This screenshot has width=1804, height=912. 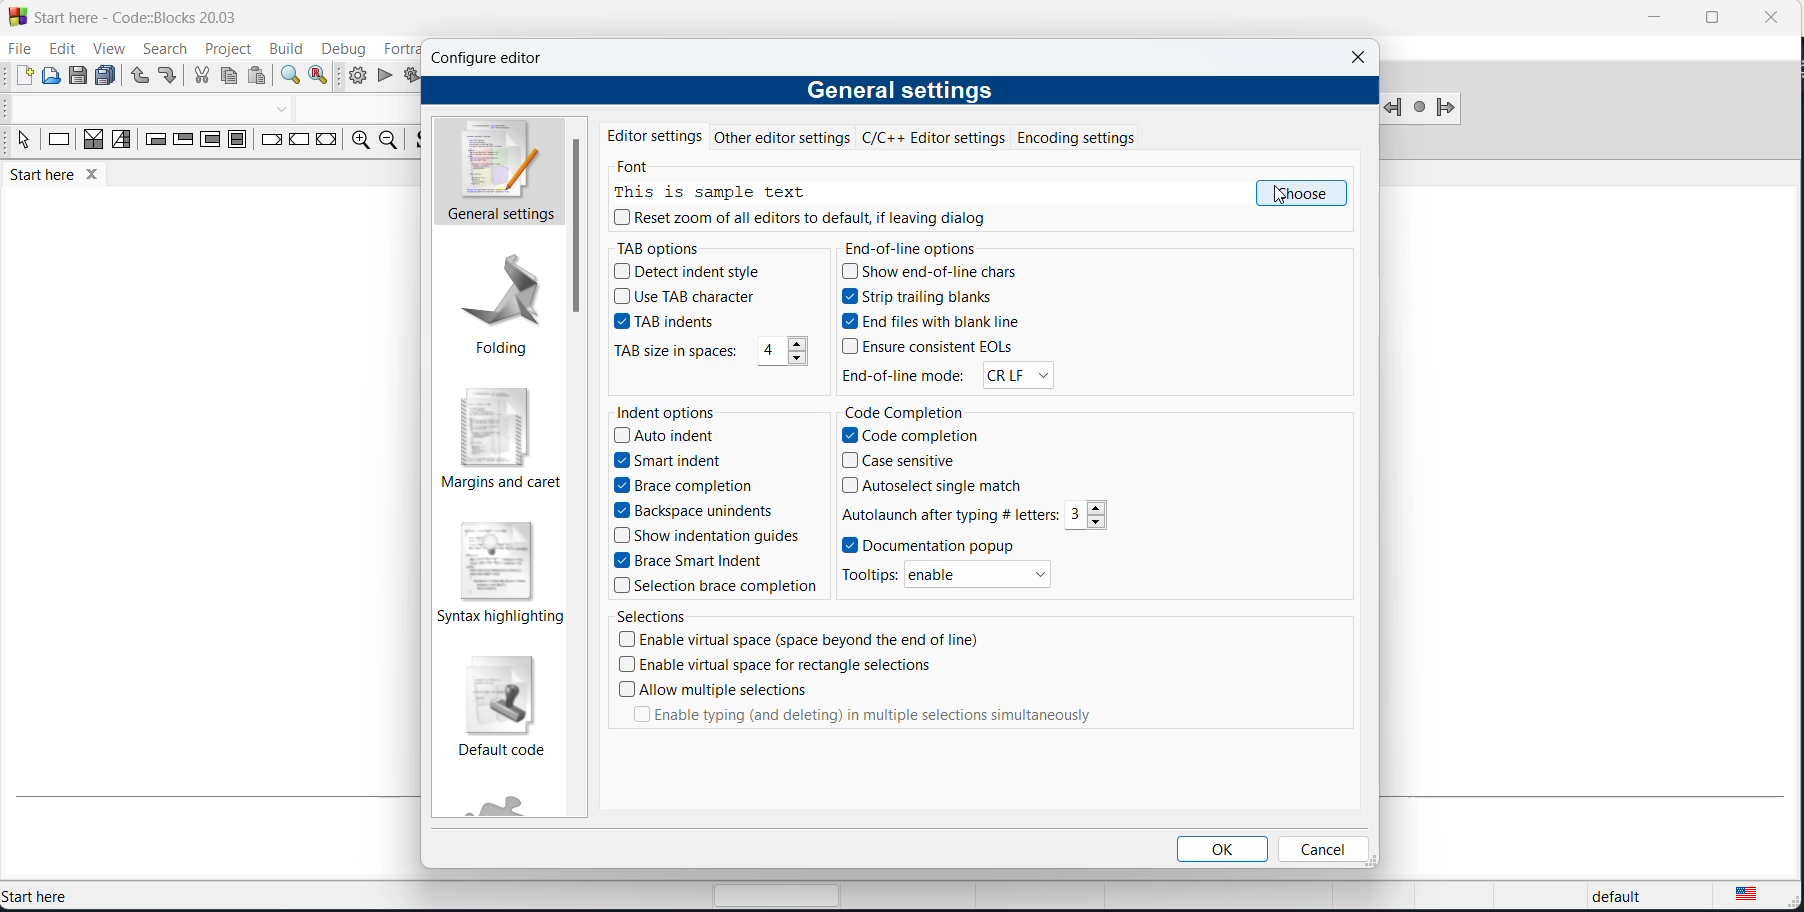 I want to click on view, so click(x=104, y=47).